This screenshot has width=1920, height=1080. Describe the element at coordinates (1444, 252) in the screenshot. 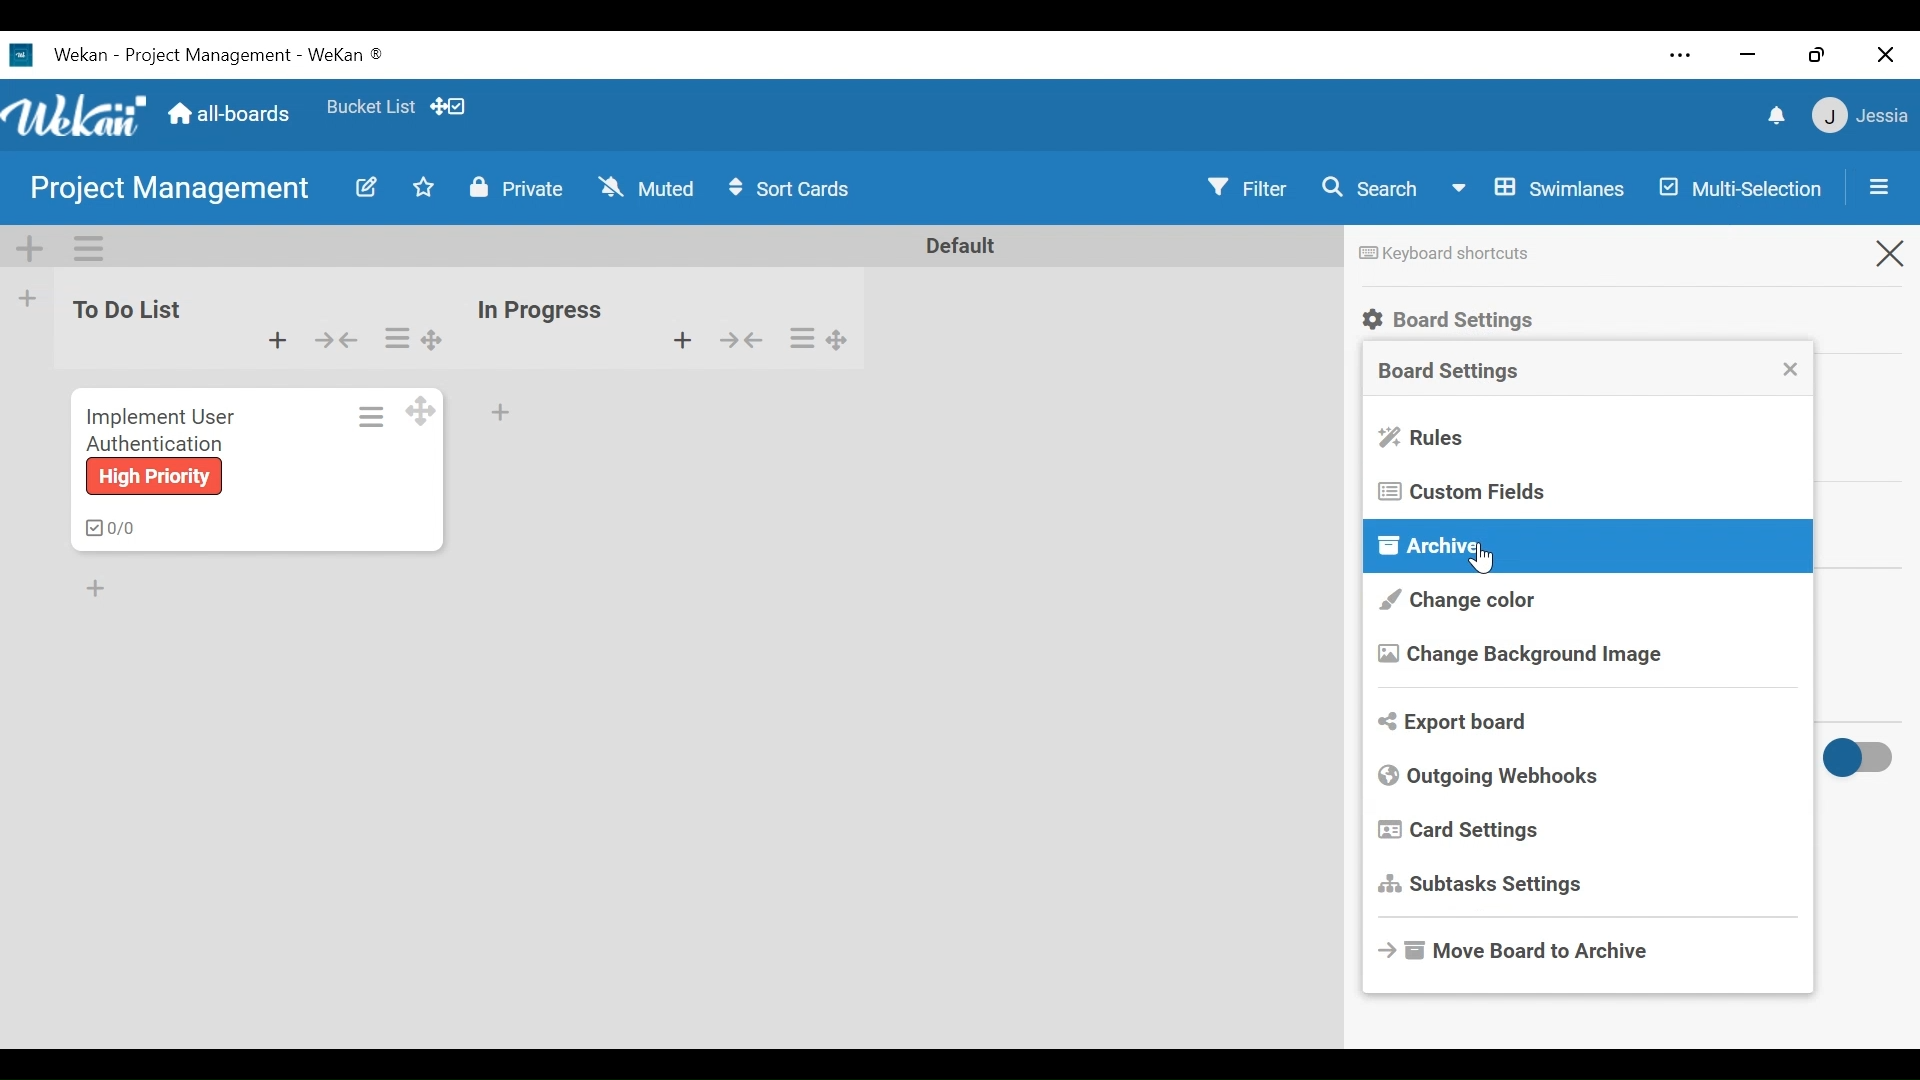

I see `Keyboard shortcut` at that location.